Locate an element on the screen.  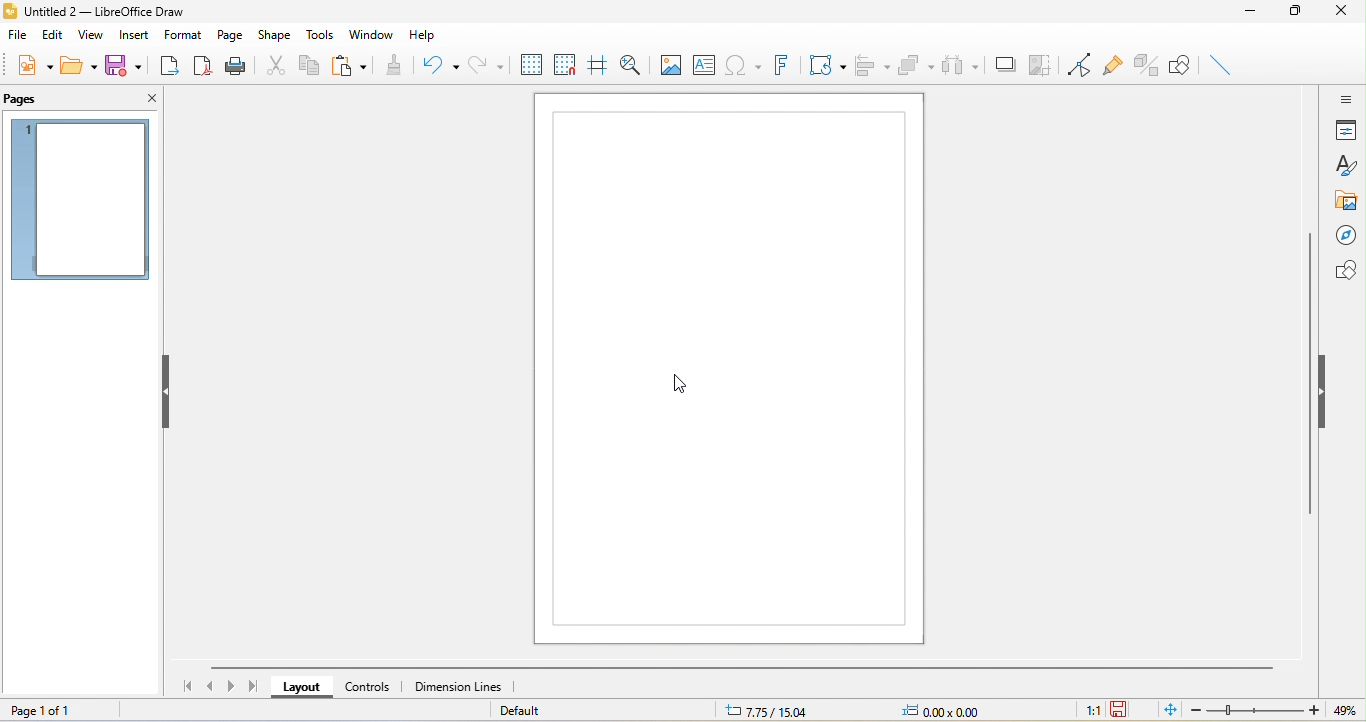
gallery is located at coordinates (1345, 198).